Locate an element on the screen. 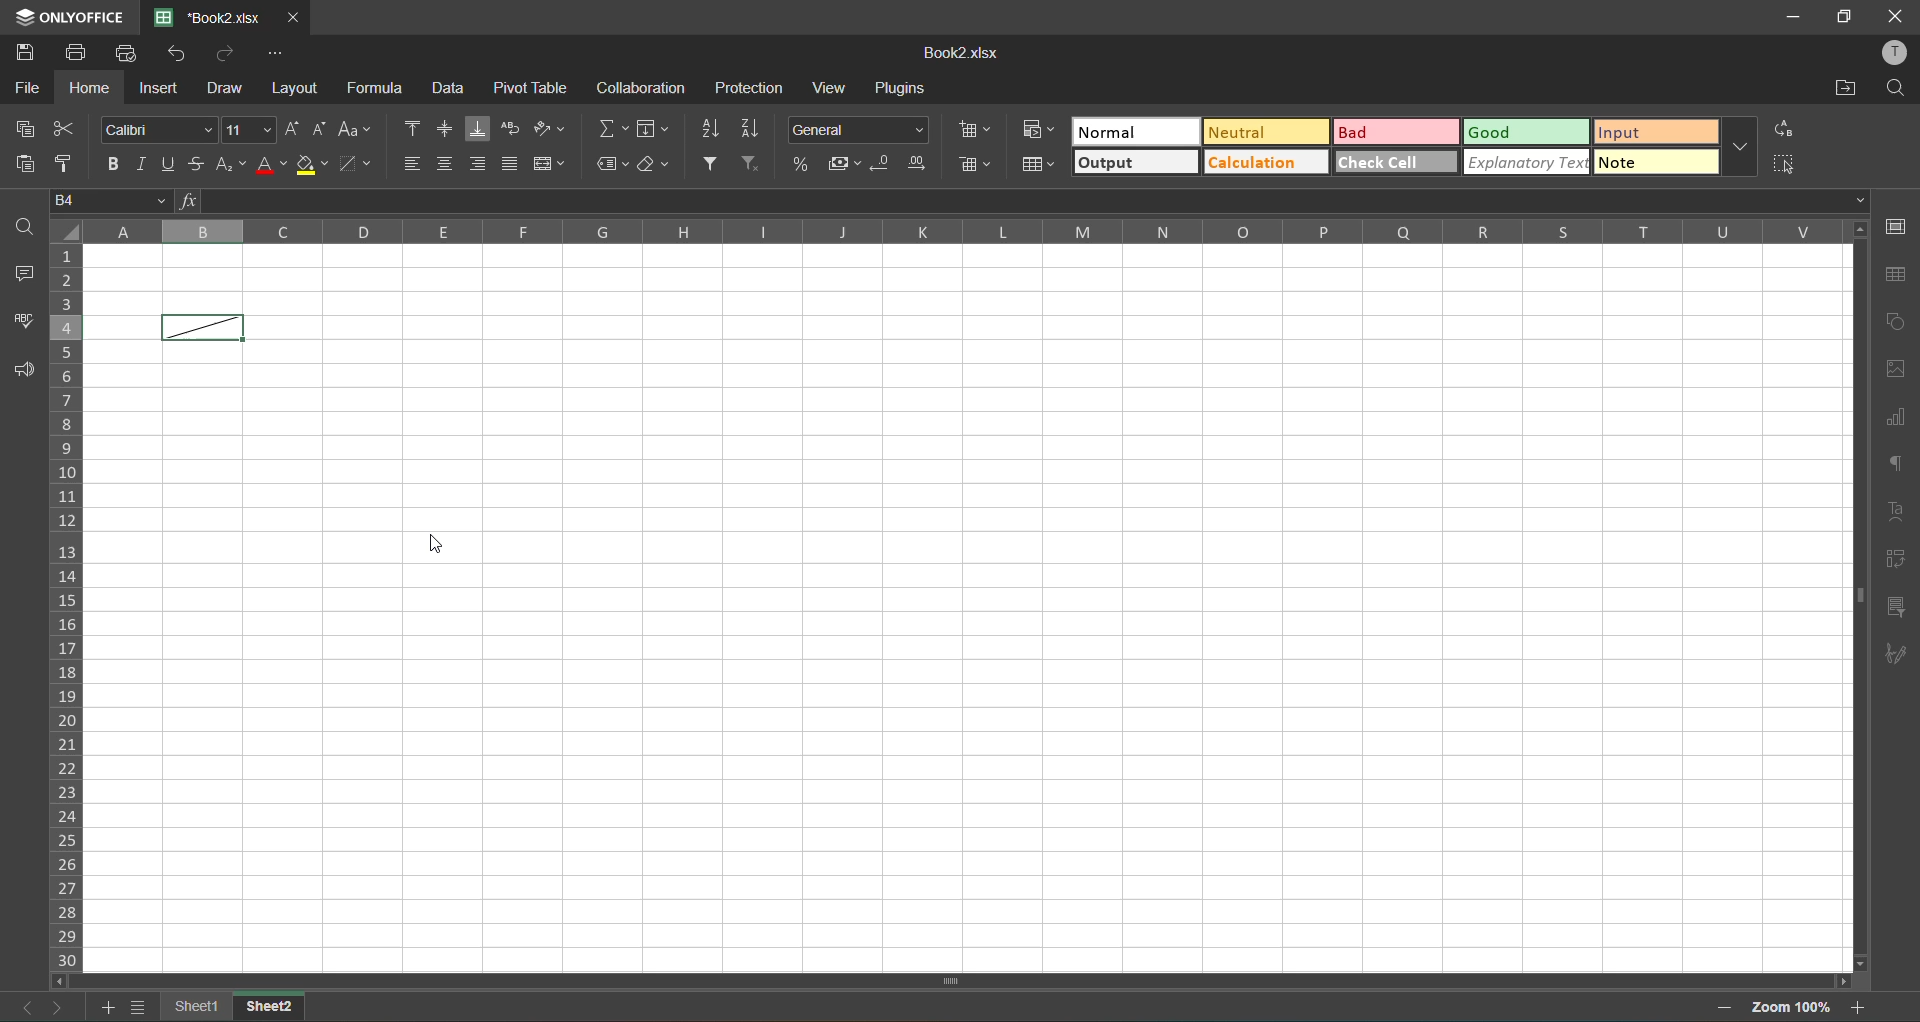 The height and width of the screenshot is (1022, 1920). underline is located at coordinates (167, 163).